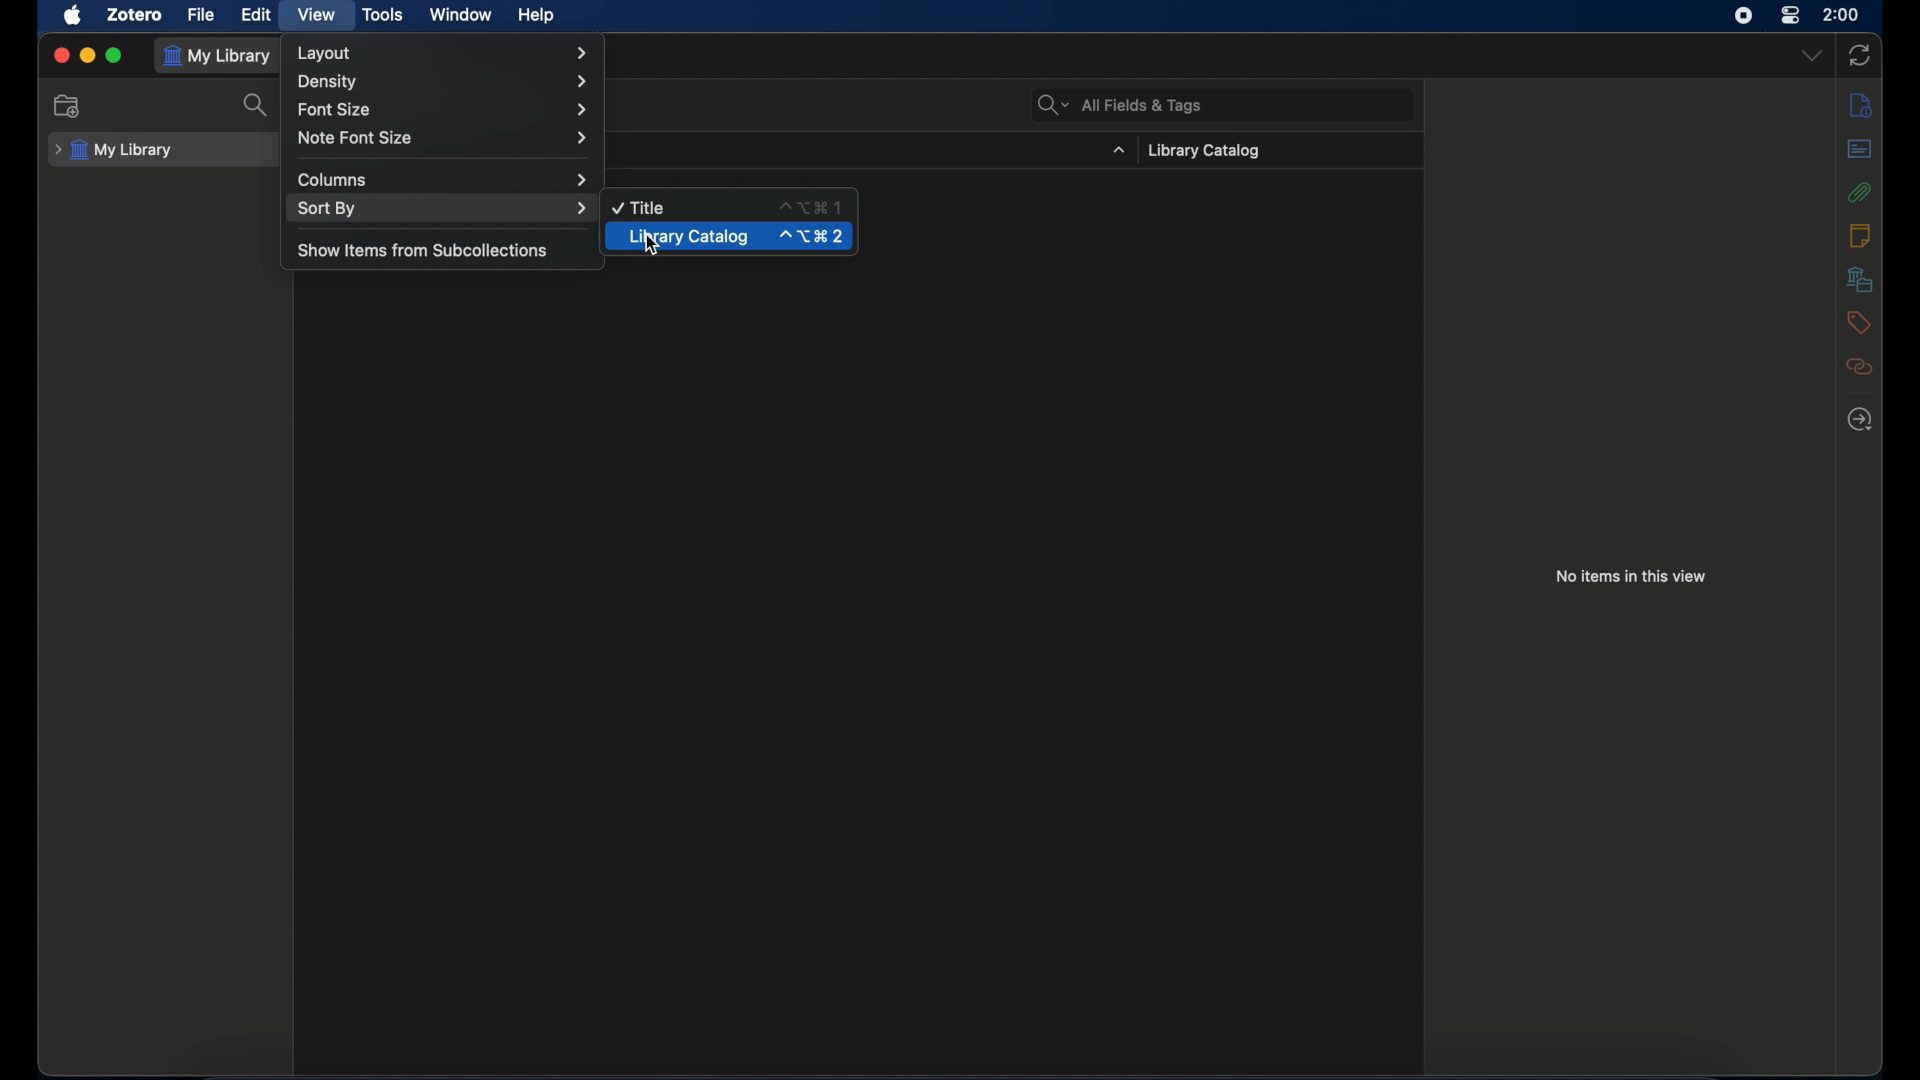 Image resolution: width=1920 pixels, height=1080 pixels. I want to click on abstract, so click(1860, 149).